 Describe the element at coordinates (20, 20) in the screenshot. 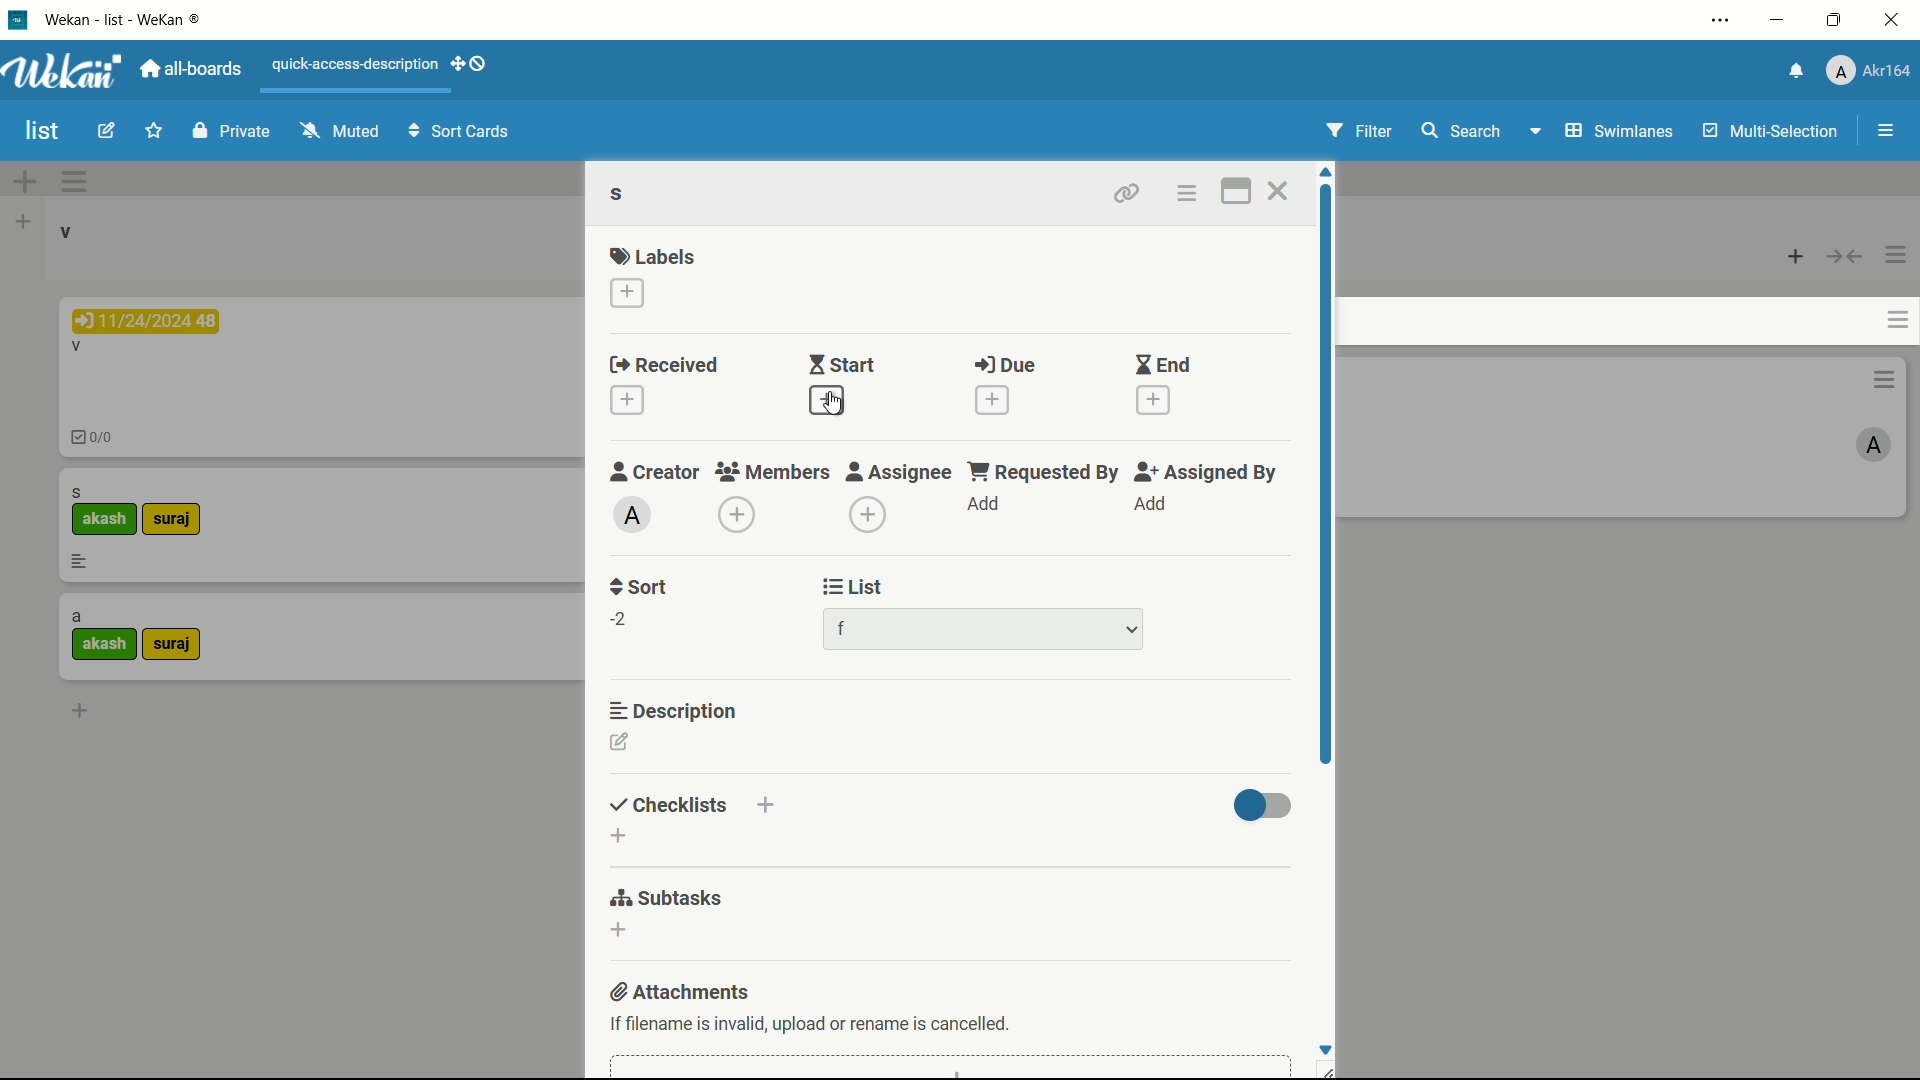

I see `app icon` at that location.